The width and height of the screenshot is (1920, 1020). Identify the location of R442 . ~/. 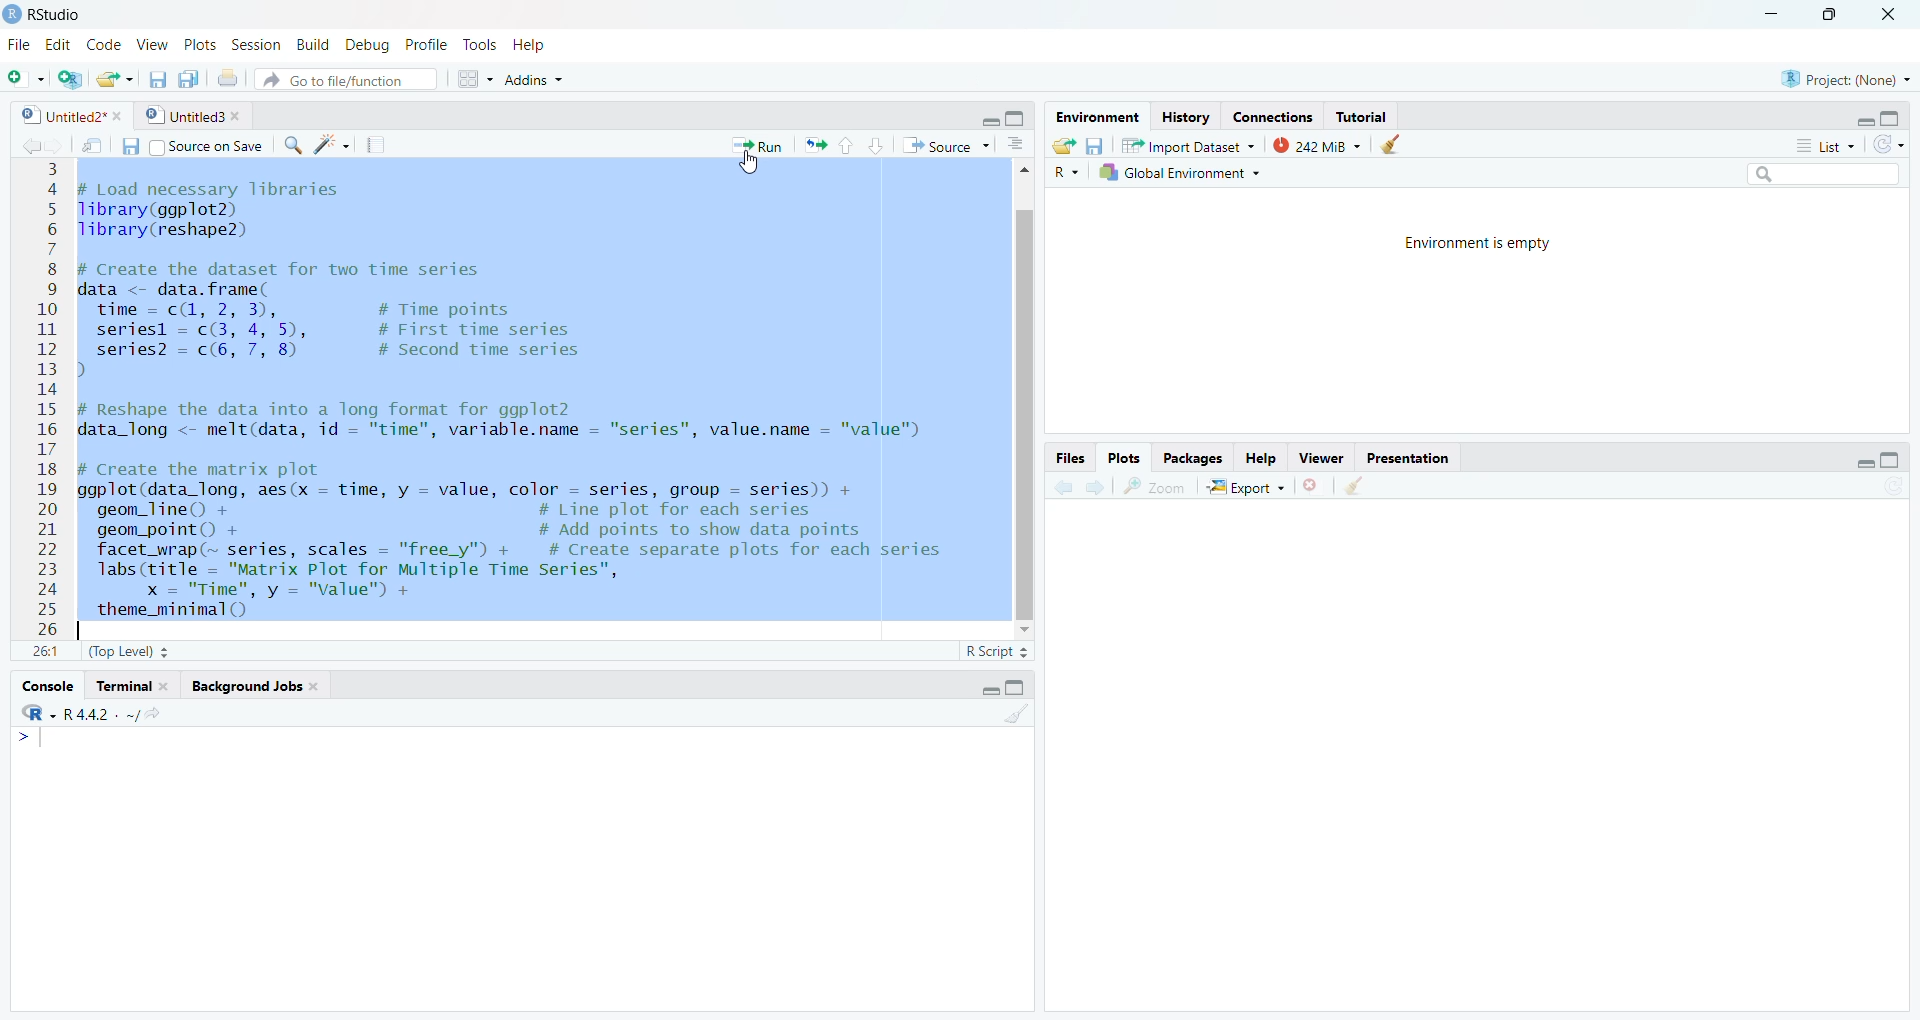
(101, 712).